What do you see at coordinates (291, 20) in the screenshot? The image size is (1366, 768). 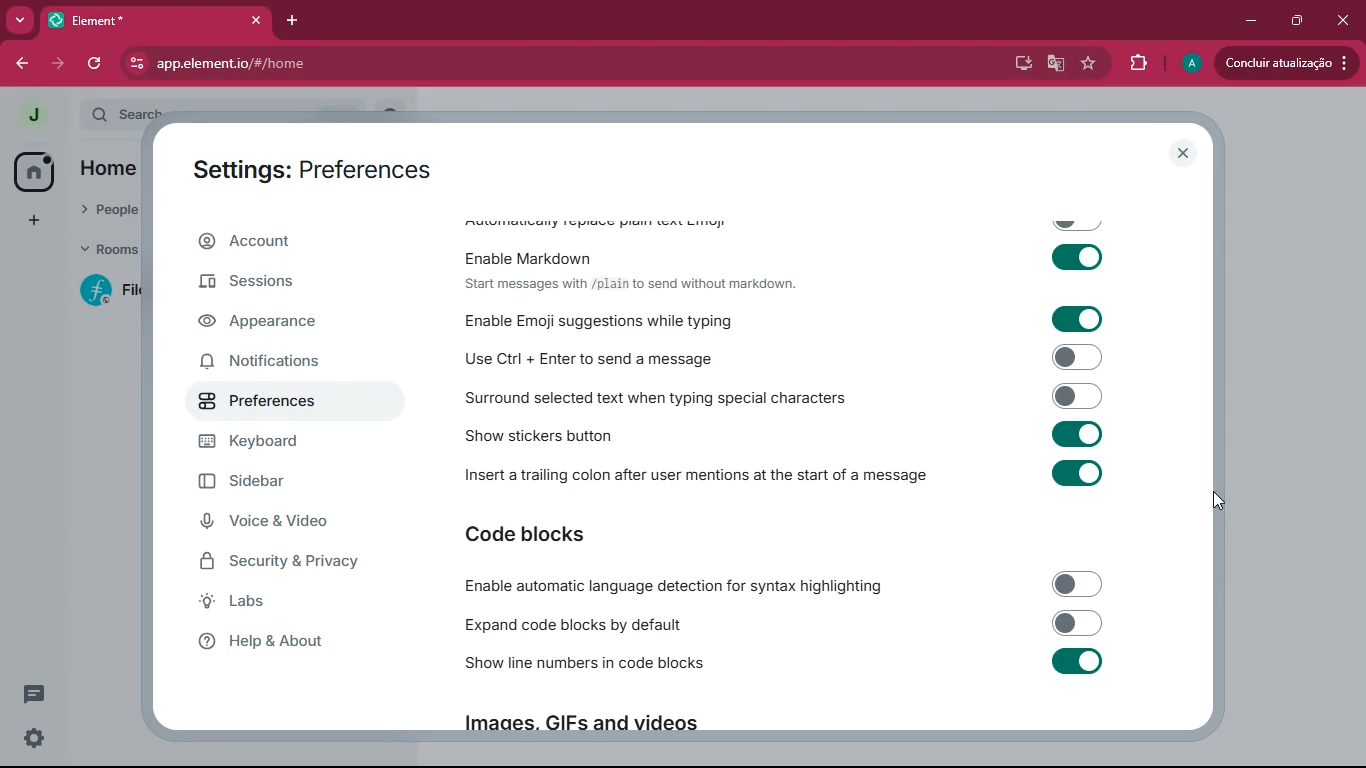 I see `add tab` at bounding box center [291, 20].